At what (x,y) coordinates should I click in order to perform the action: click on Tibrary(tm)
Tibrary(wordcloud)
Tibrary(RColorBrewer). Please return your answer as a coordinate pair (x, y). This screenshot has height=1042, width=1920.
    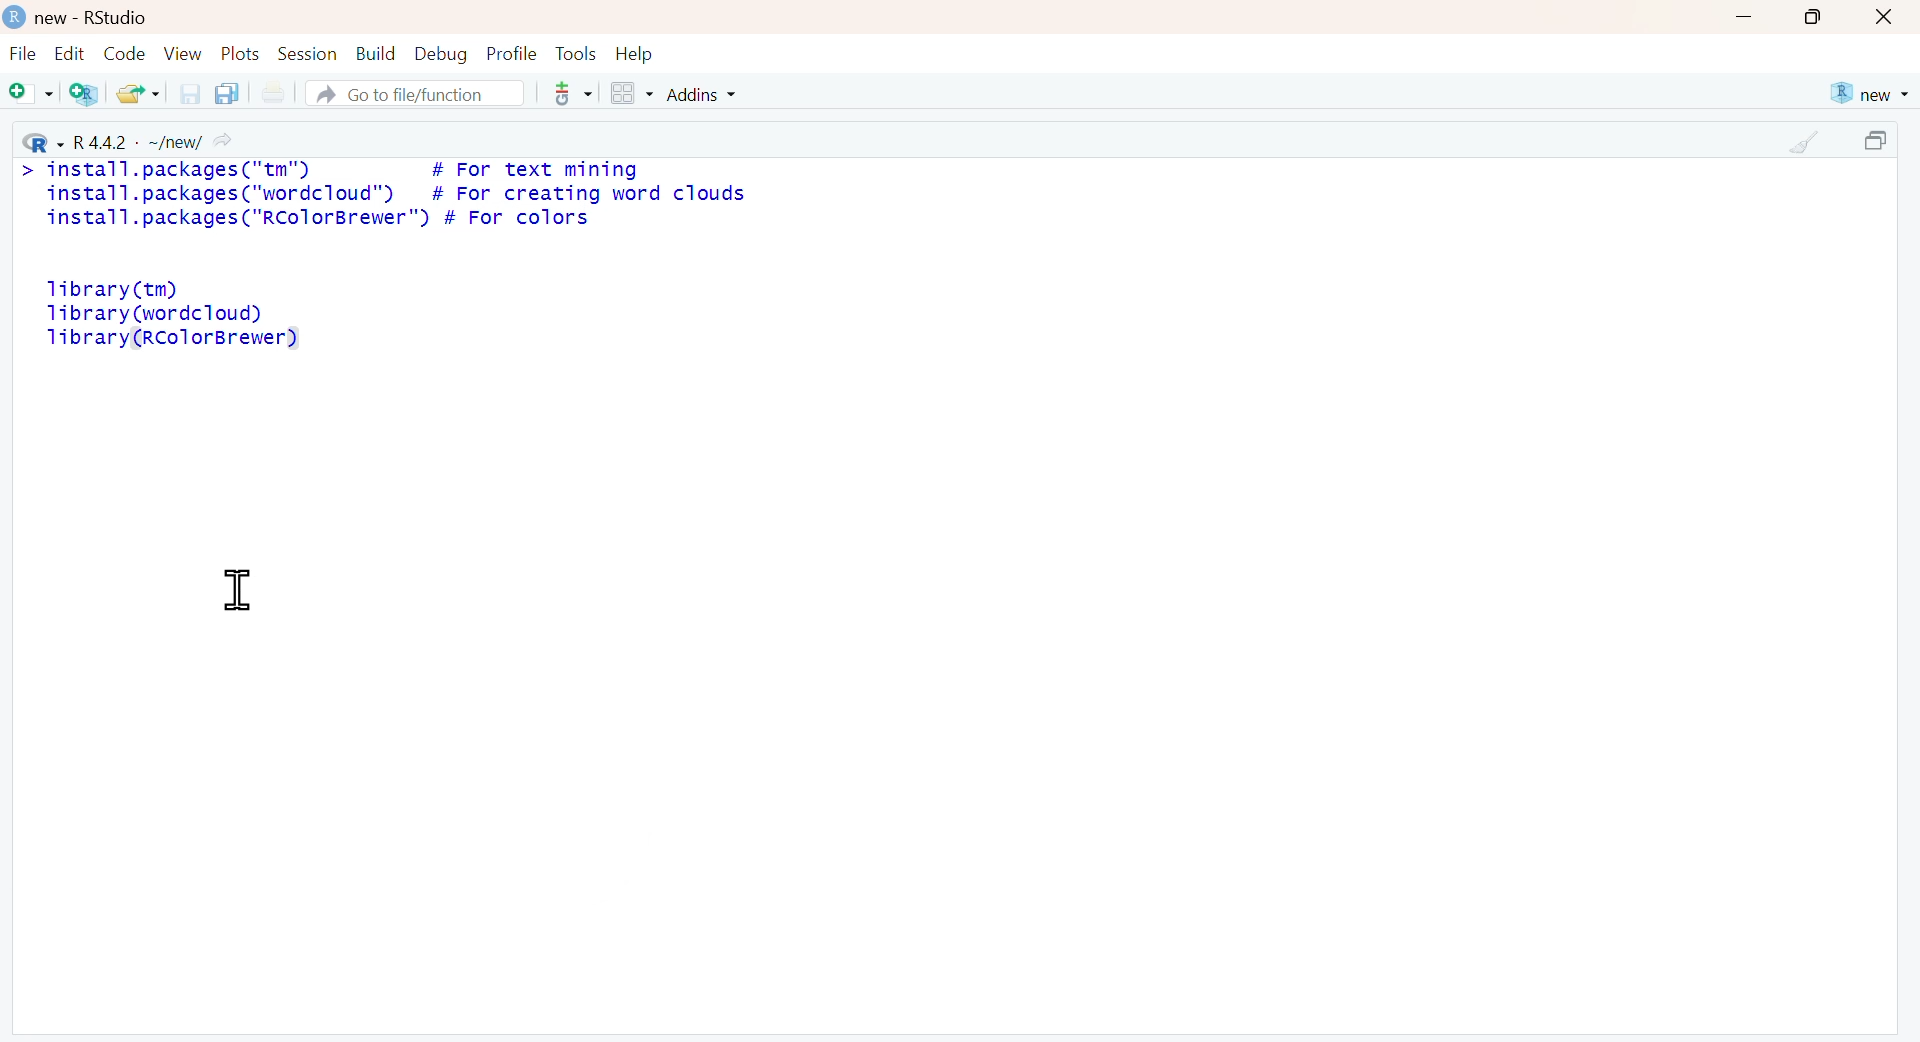
    Looking at the image, I should click on (173, 315).